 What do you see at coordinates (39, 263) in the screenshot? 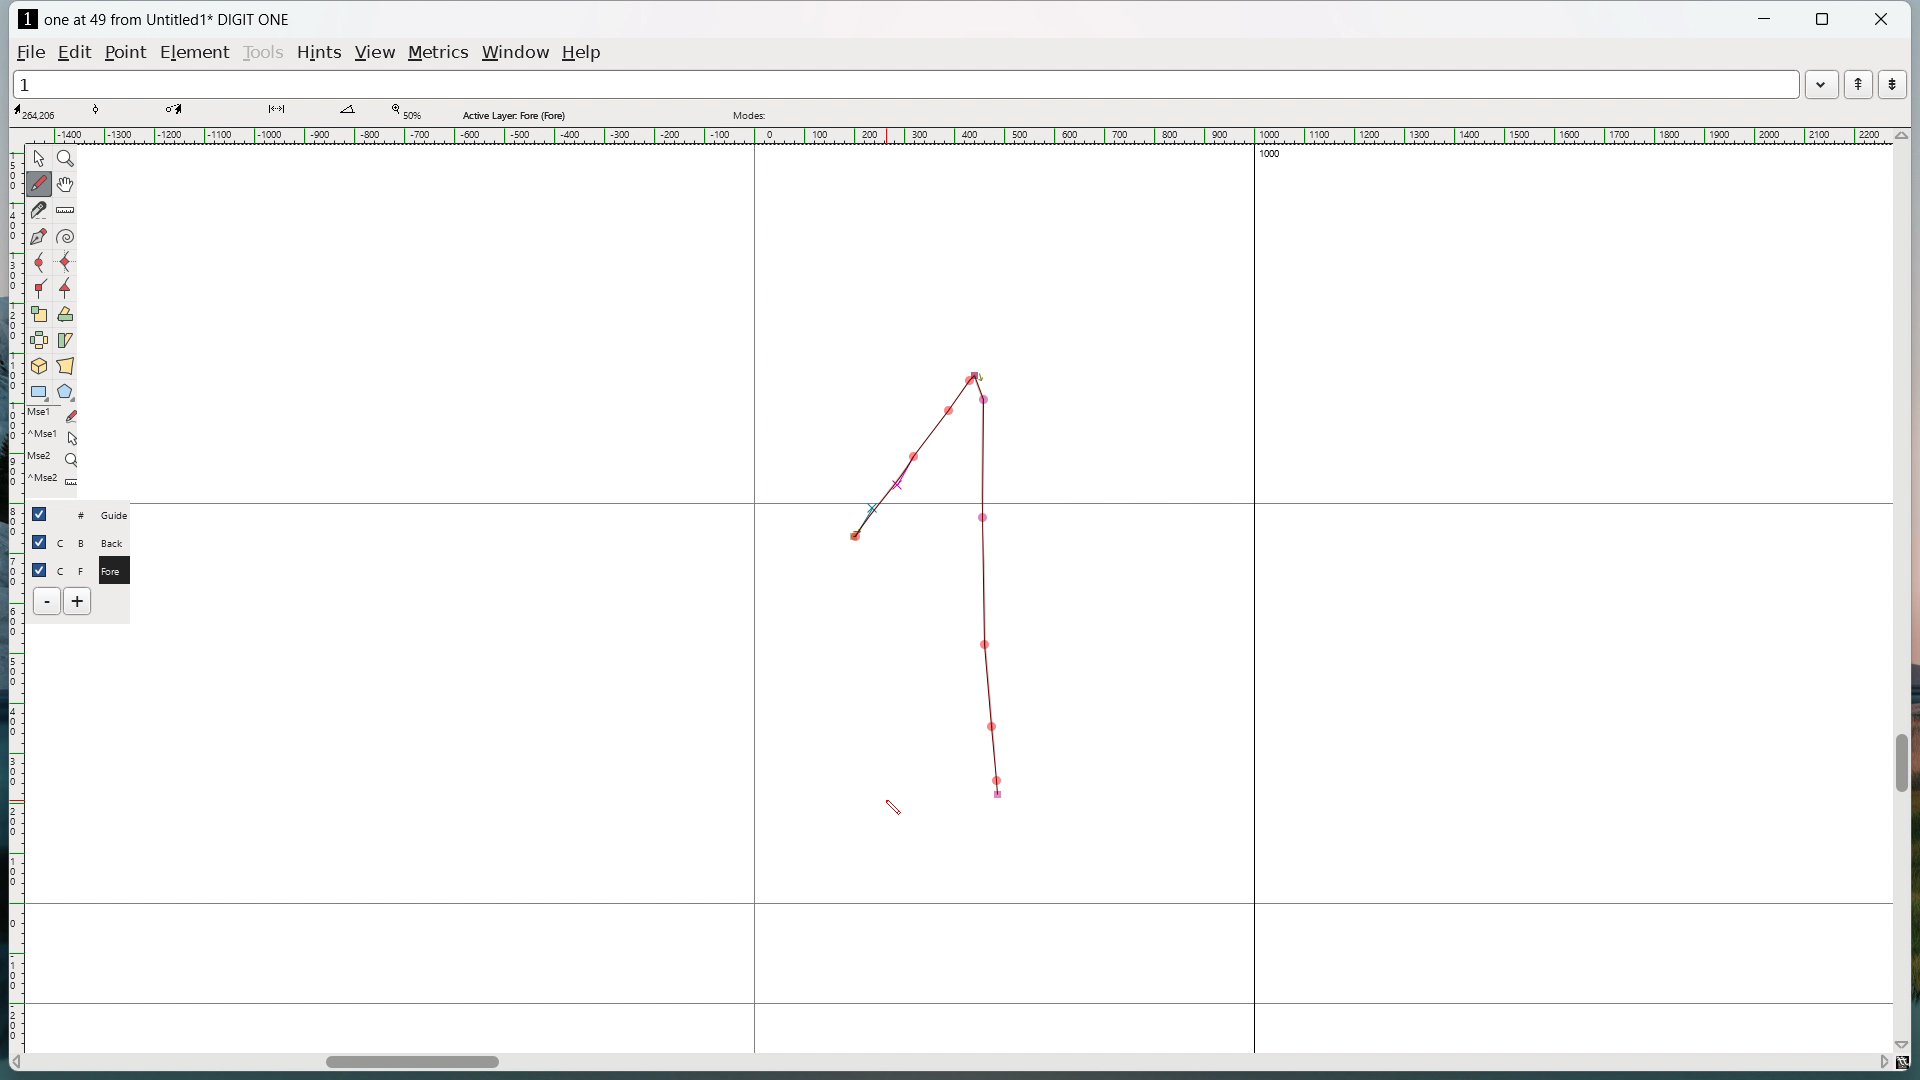
I see `add a curve point` at bounding box center [39, 263].